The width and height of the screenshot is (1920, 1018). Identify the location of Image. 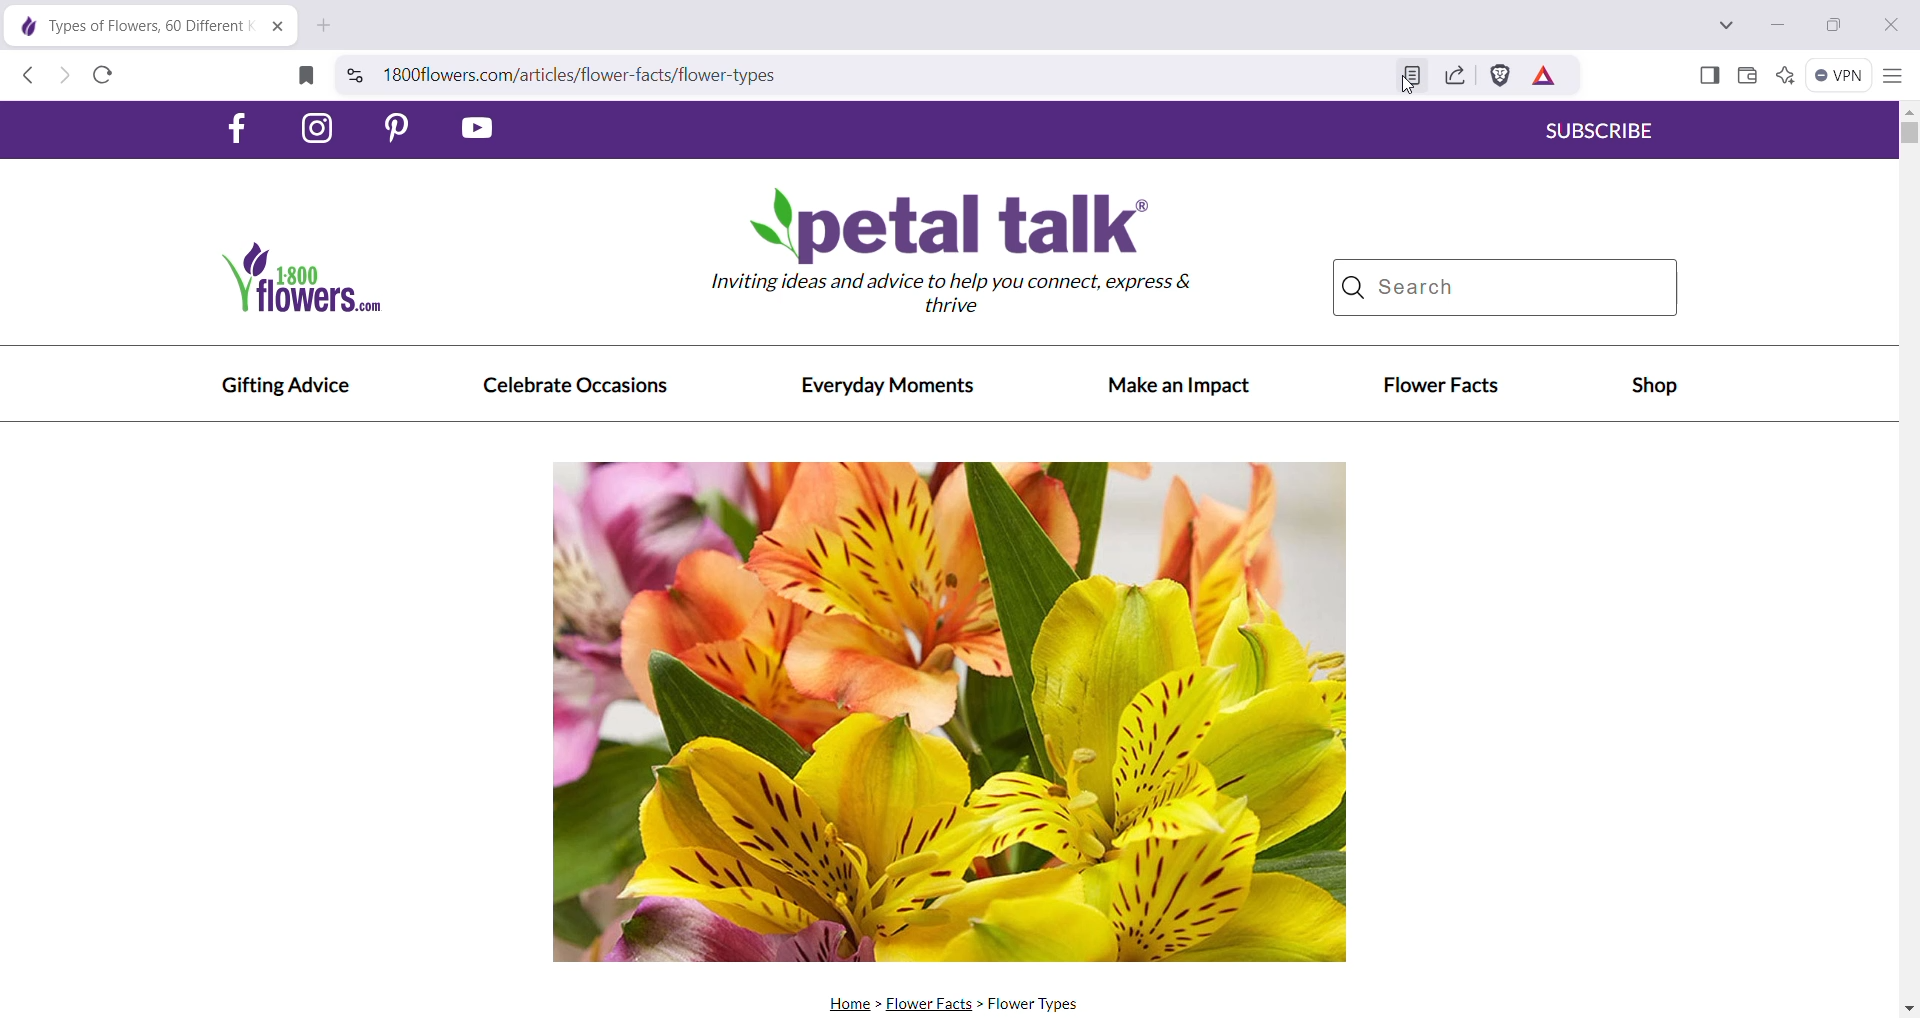
(951, 710).